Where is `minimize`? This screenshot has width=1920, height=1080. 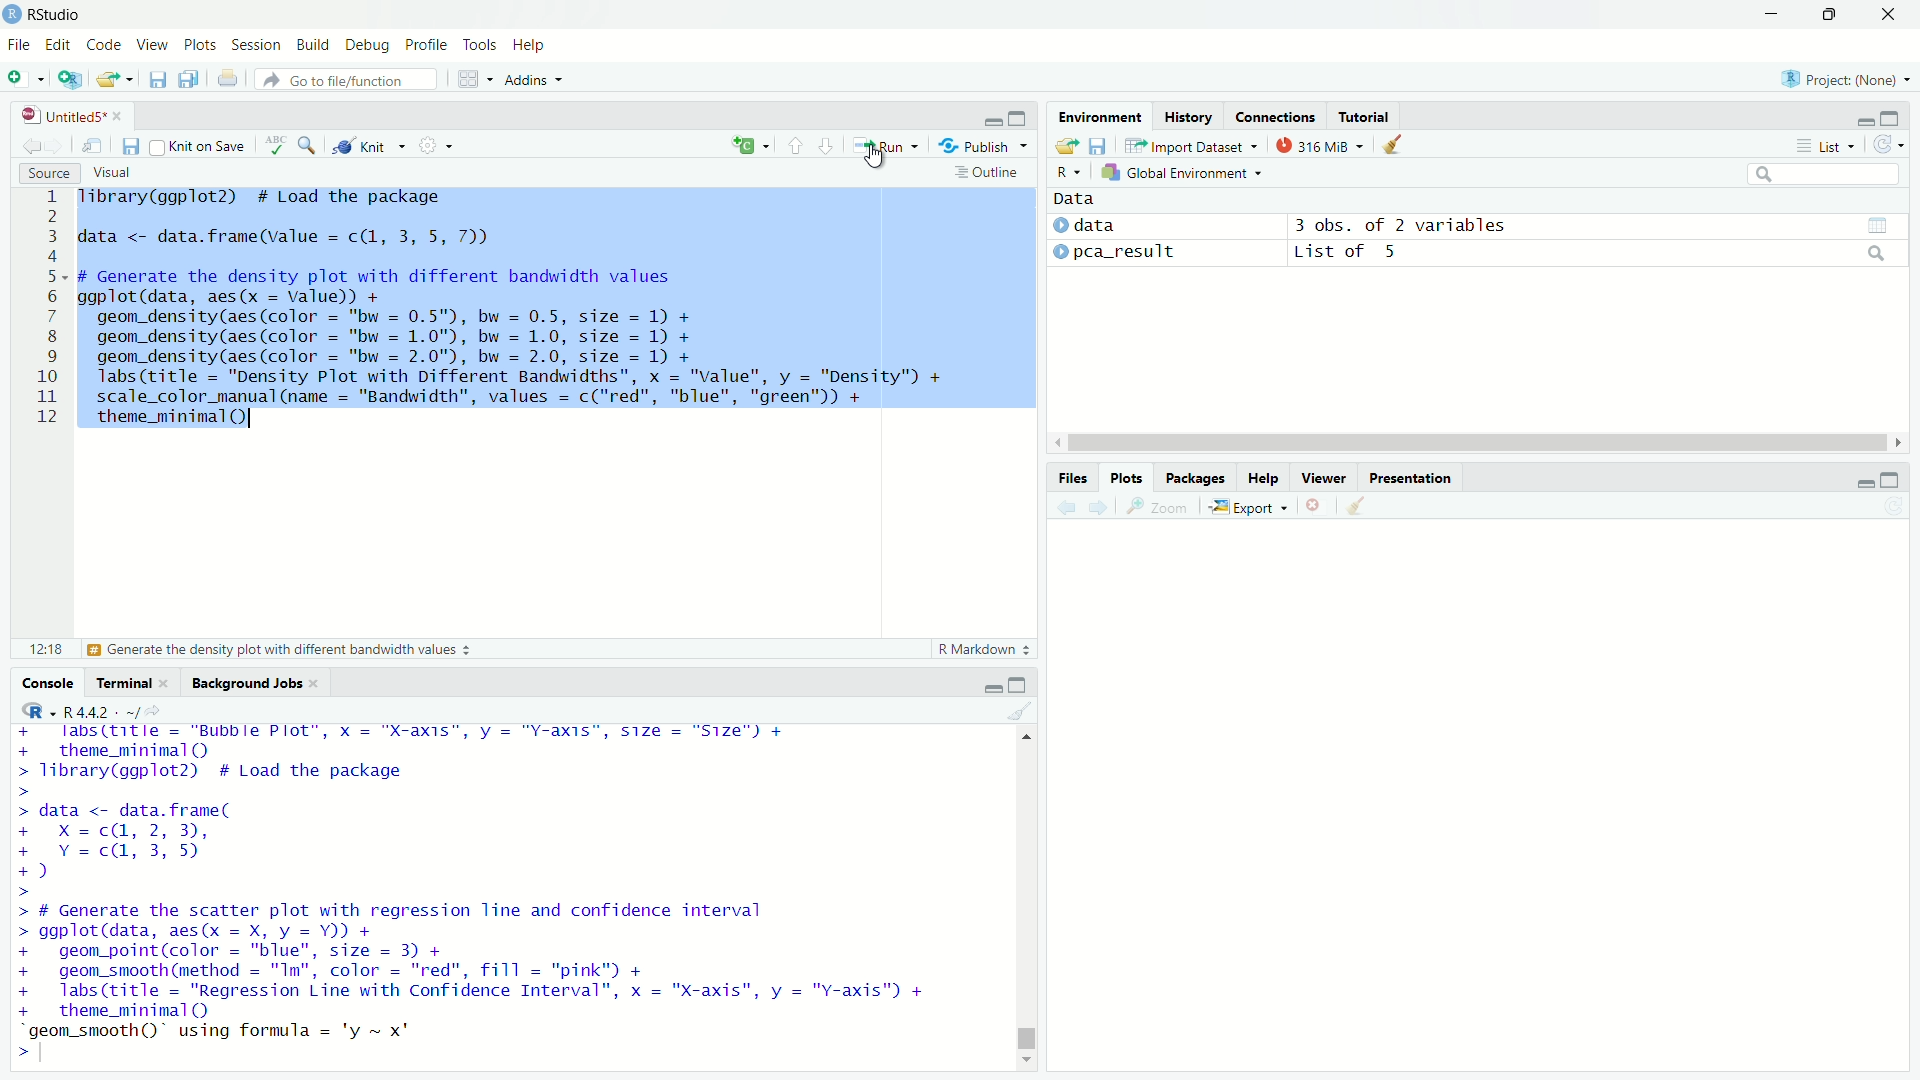 minimize is located at coordinates (1771, 14).